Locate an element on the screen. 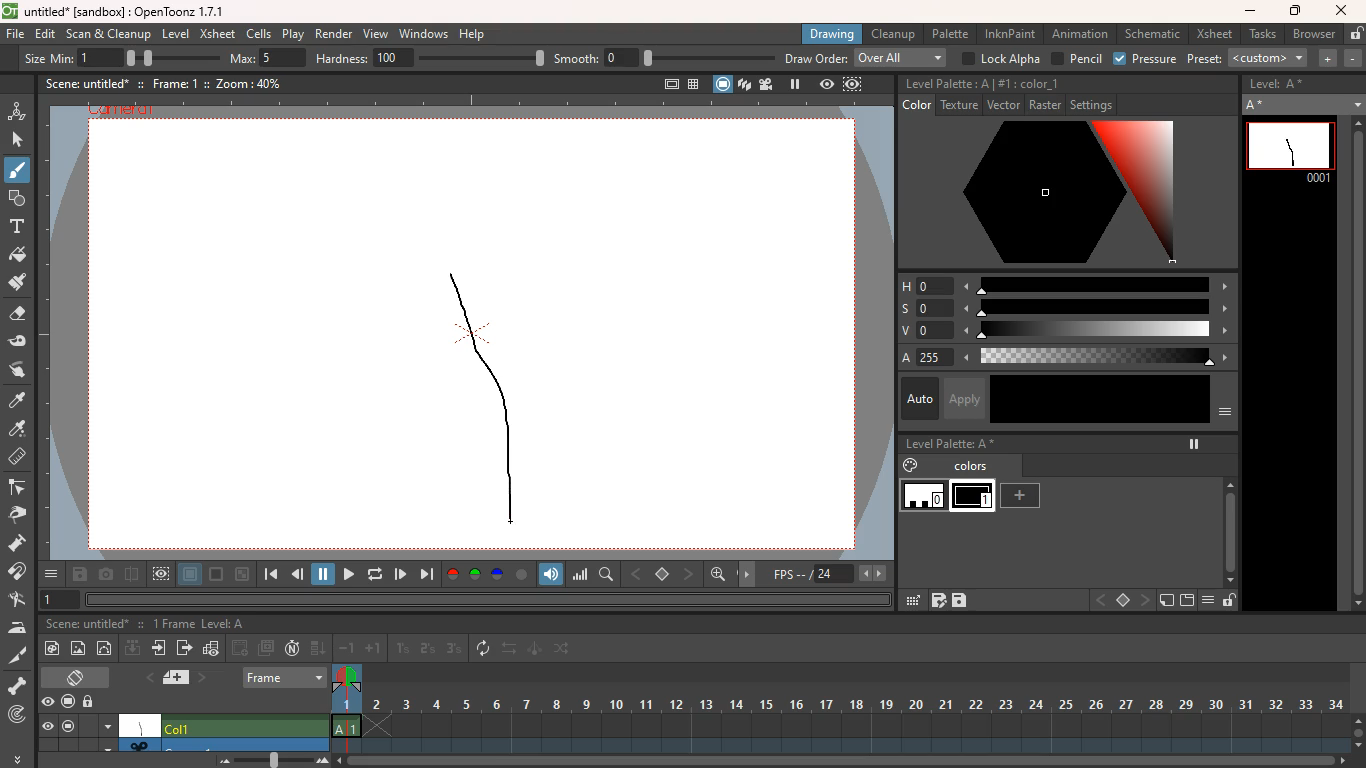 This screenshot has width=1366, height=768. forms is located at coordinates (16, 199).